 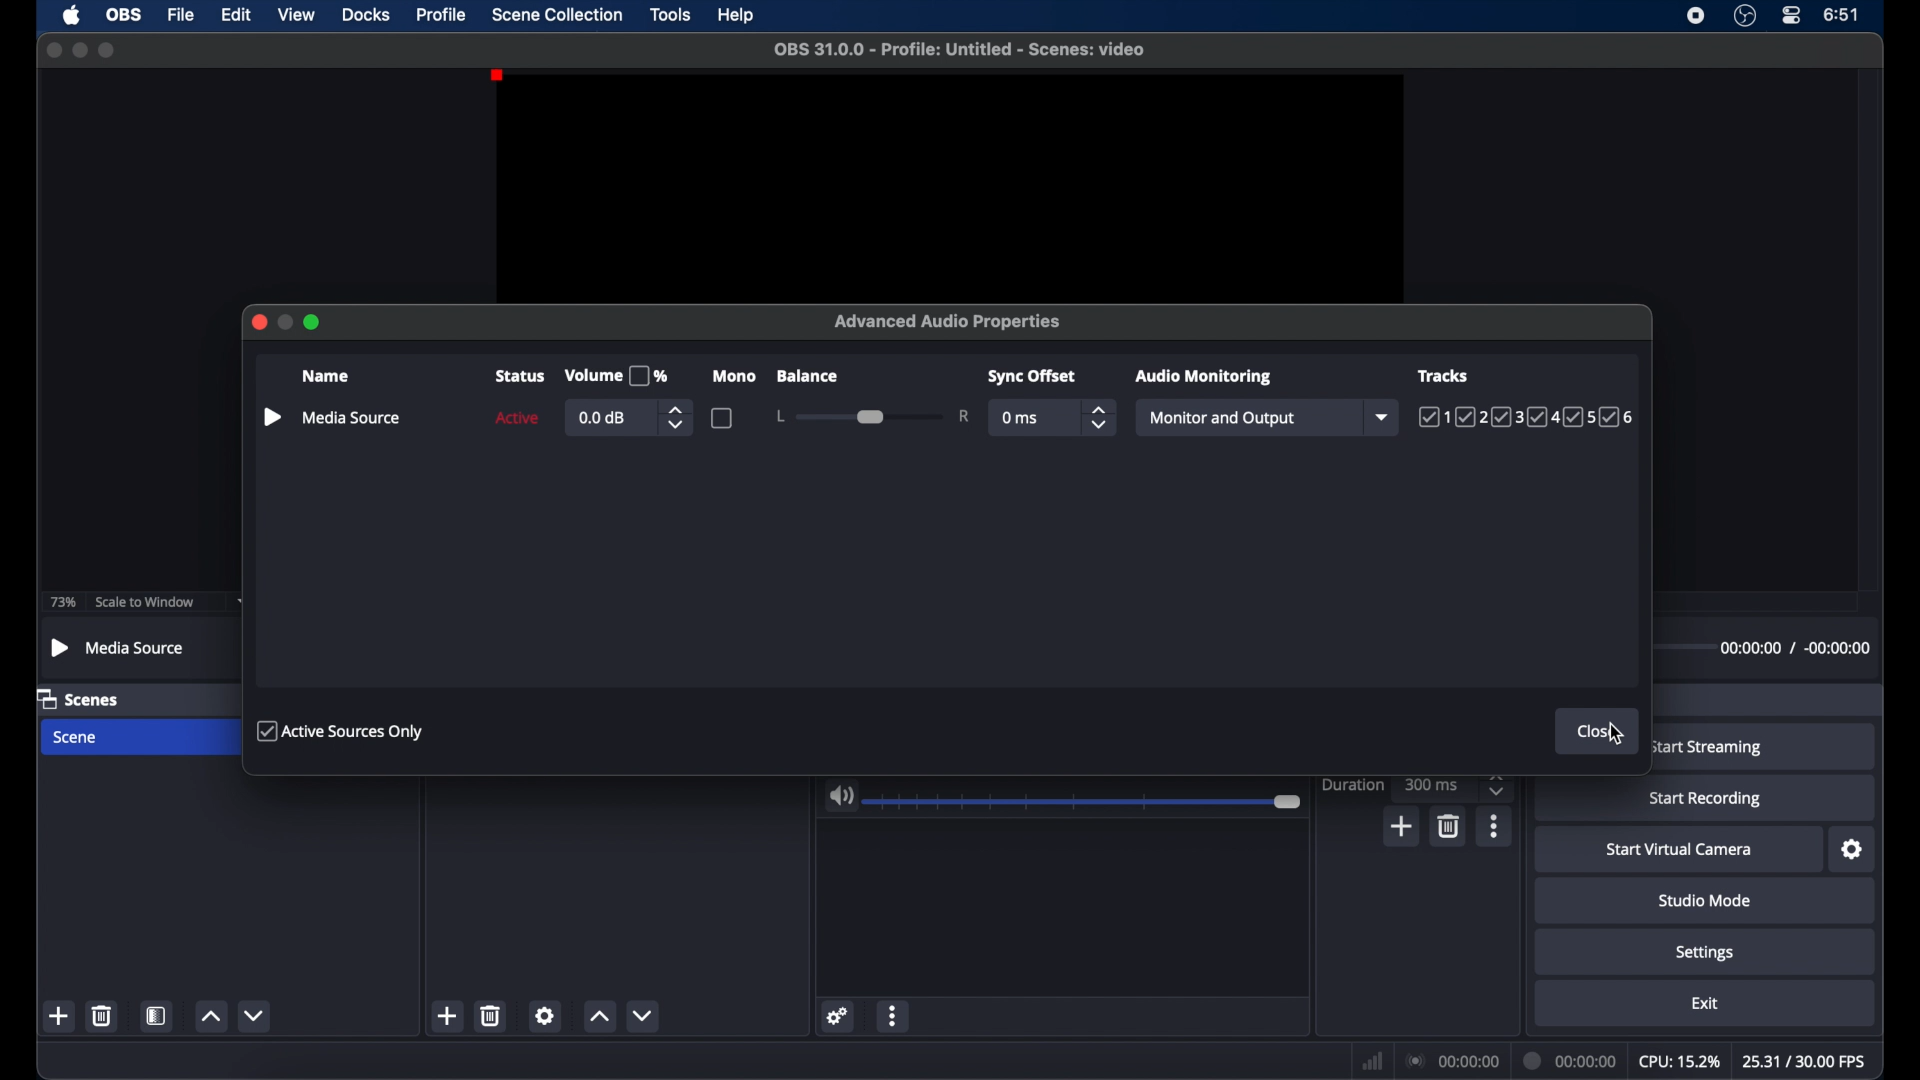 I want to click on add, so click(x=60, y=1016).